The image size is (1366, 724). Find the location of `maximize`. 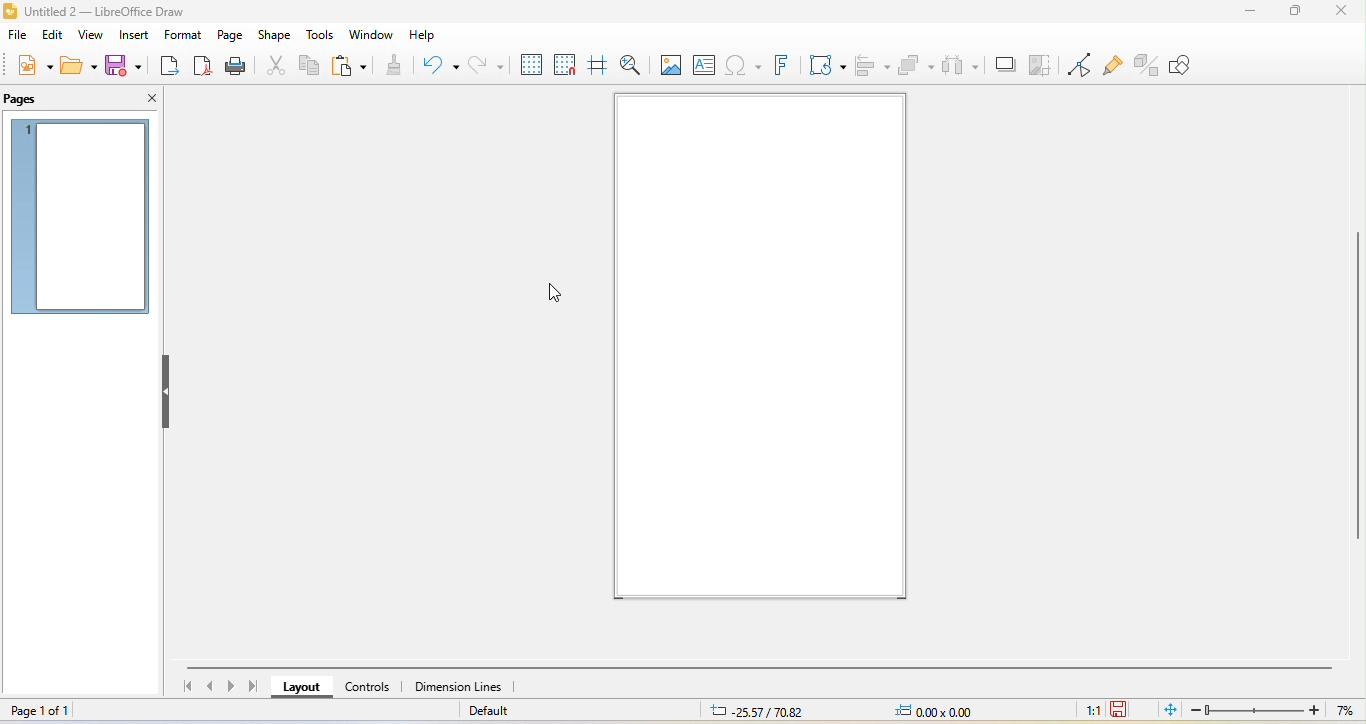

maximize is located at coordinates (1294, 12).